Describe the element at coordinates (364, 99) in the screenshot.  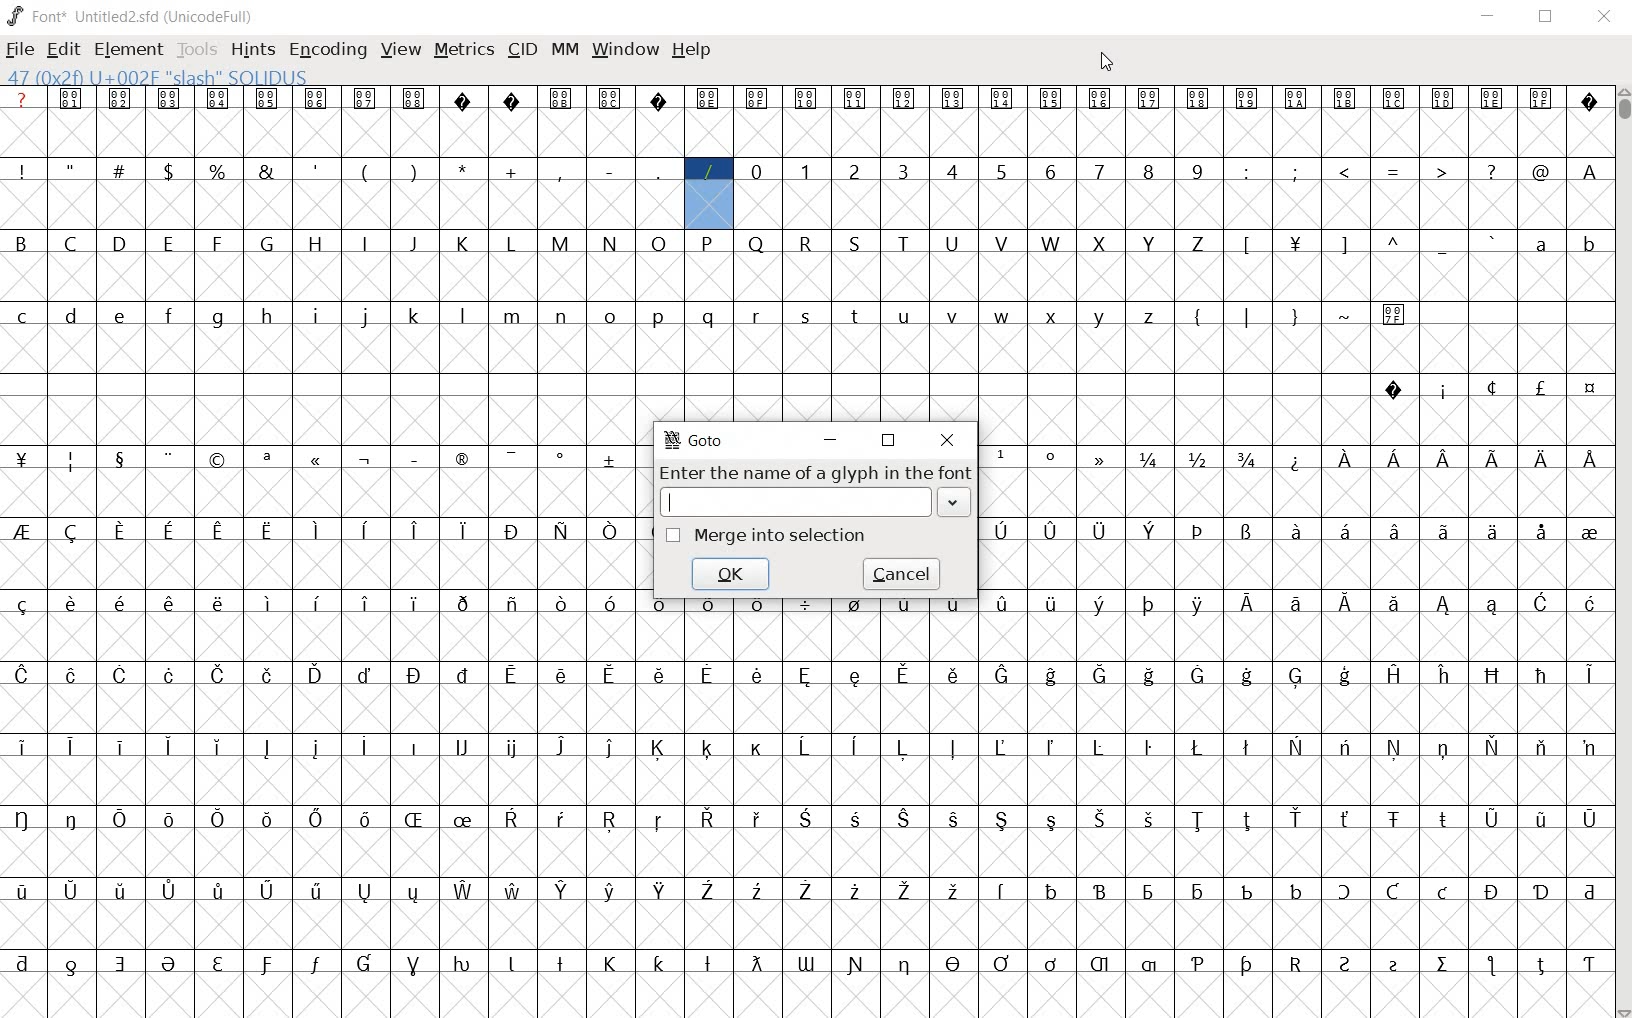
I see `glyph` at that location.